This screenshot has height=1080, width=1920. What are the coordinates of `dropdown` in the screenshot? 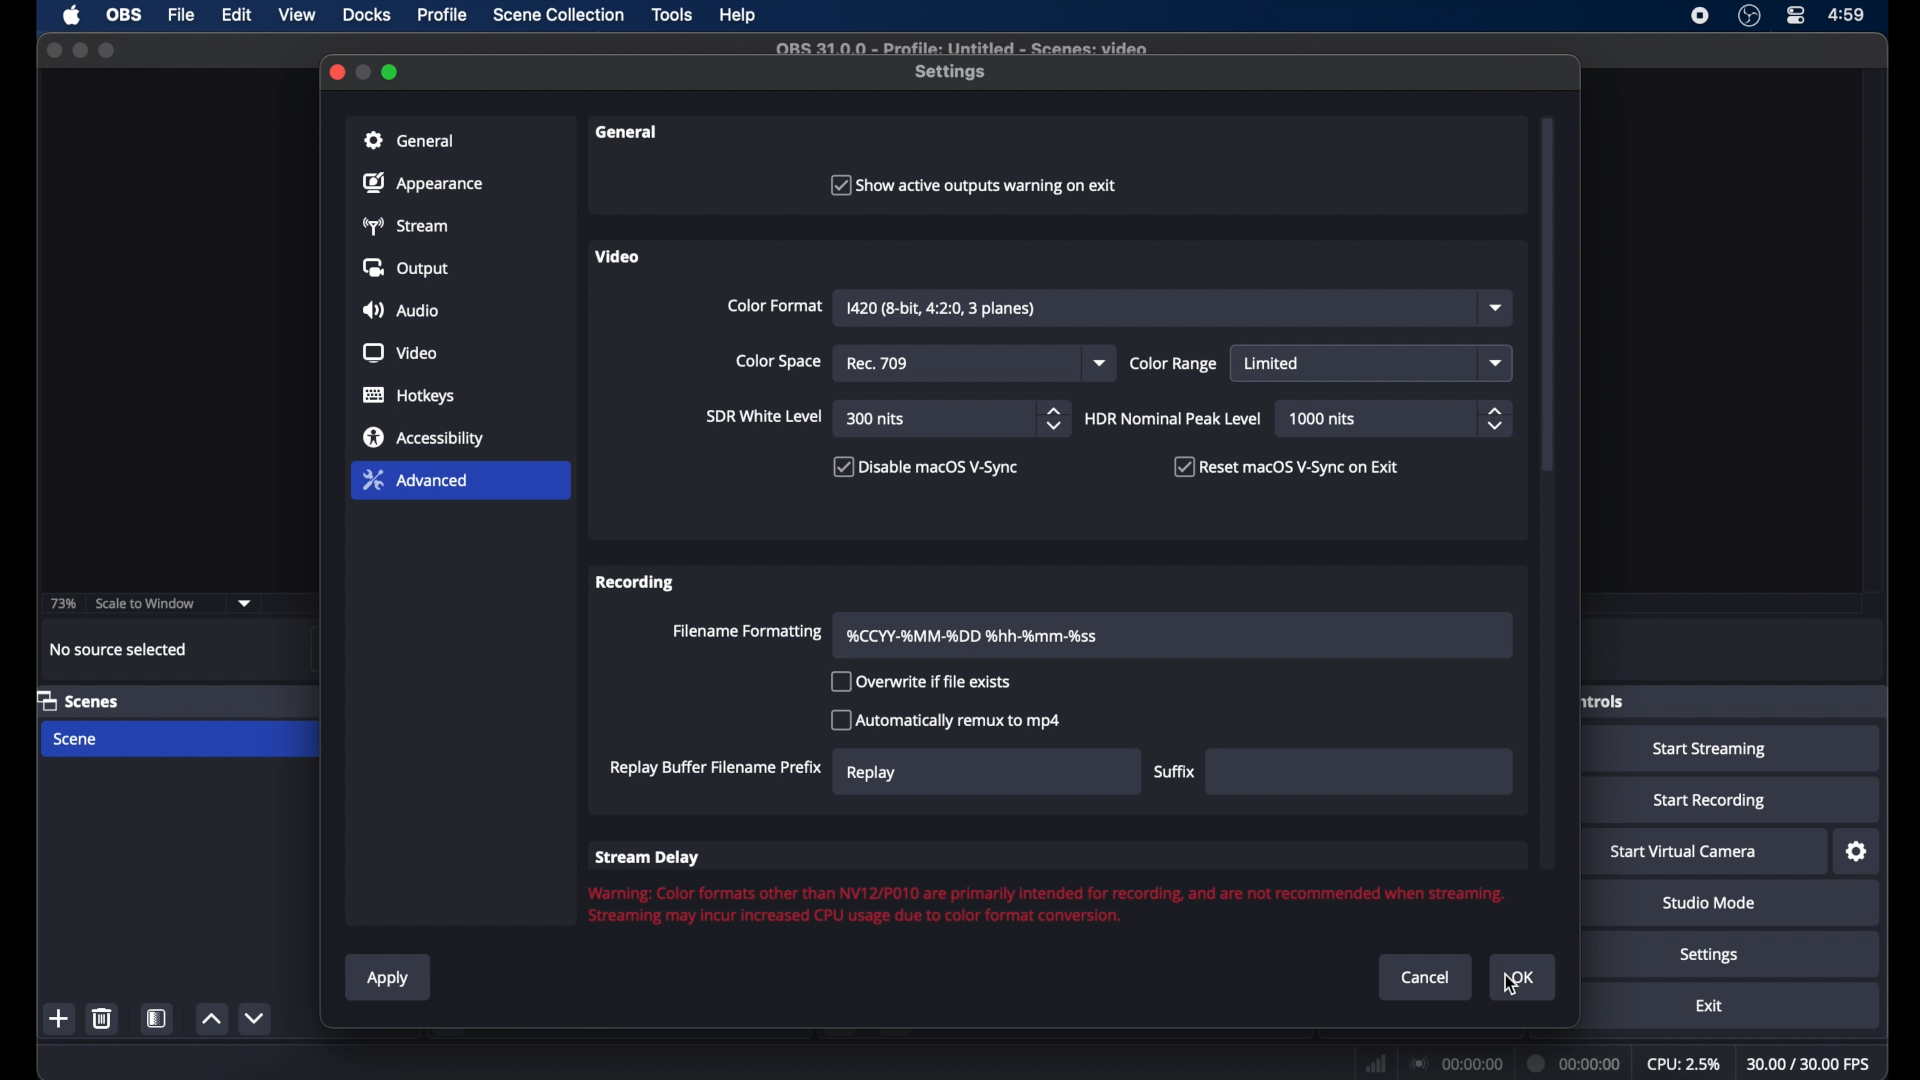 It's located at (245, 603).